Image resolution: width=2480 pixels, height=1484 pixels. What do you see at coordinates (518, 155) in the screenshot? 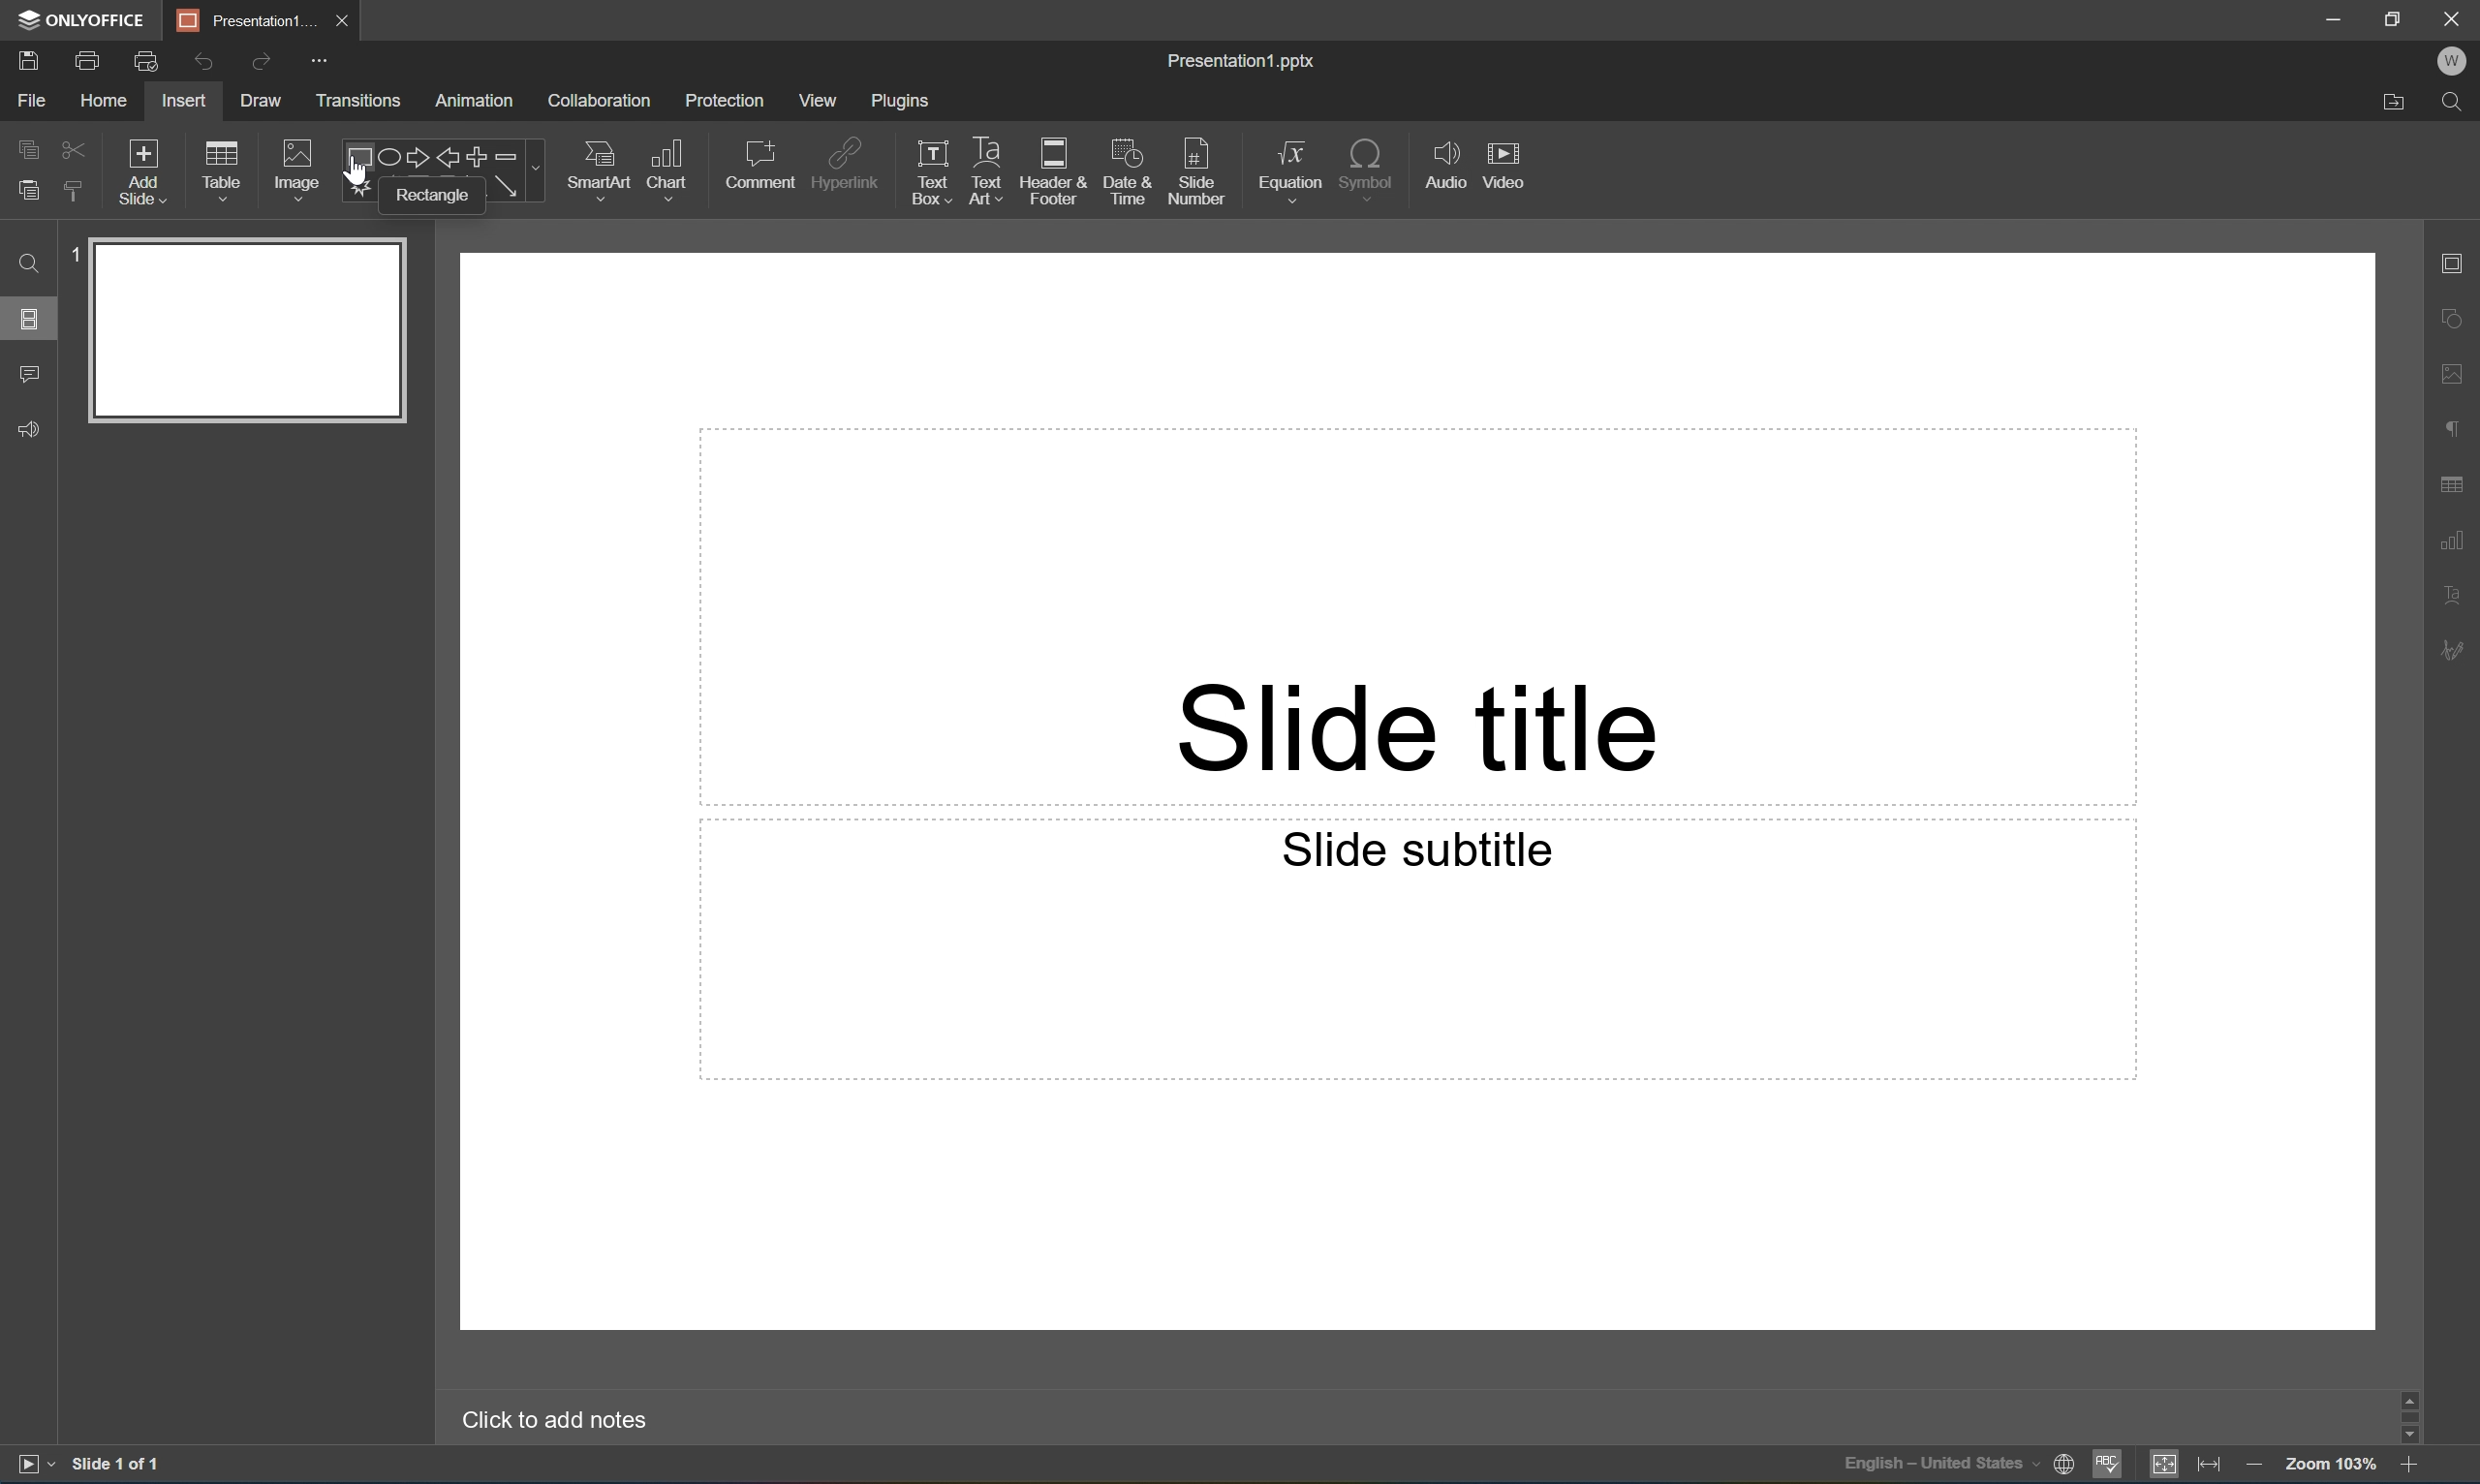
I see `Minus` at bounding box center [518, 155].